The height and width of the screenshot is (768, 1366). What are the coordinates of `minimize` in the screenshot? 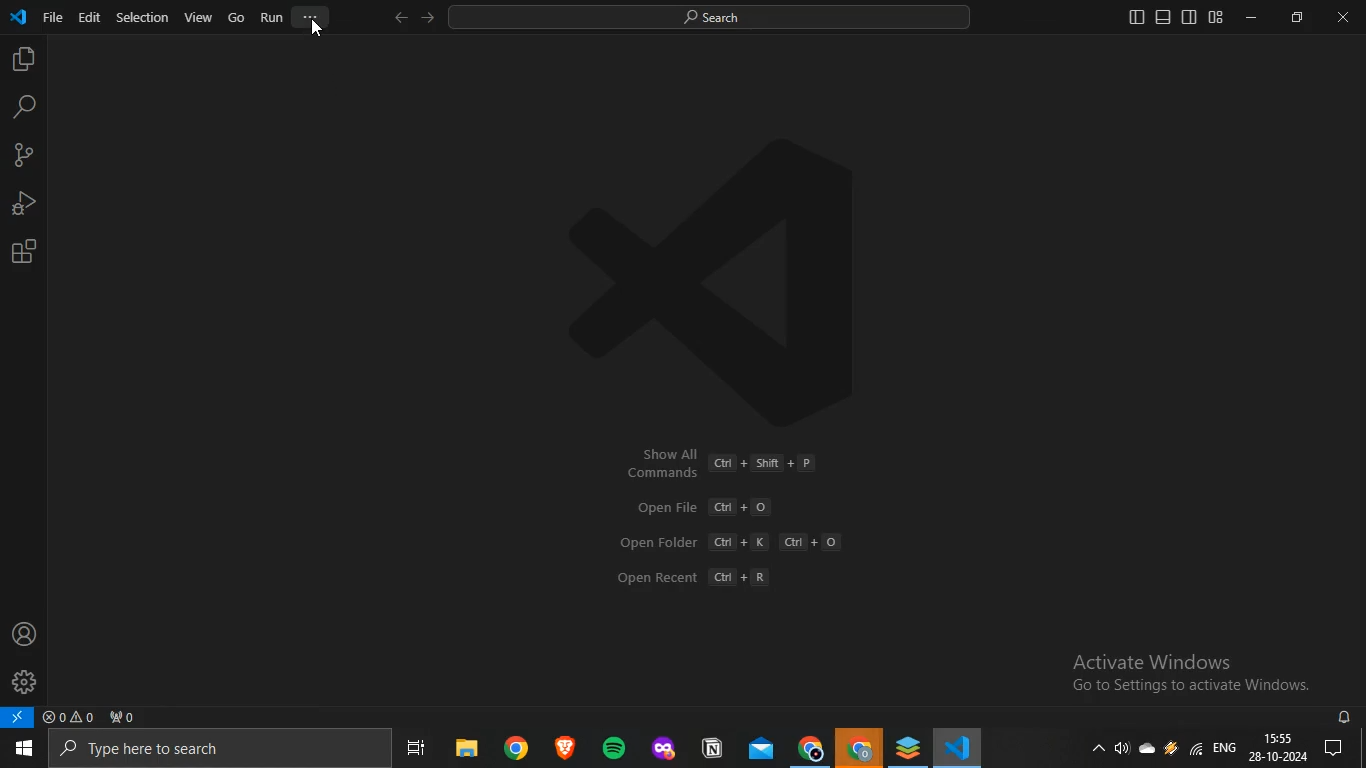 It's located at (1250, 16).